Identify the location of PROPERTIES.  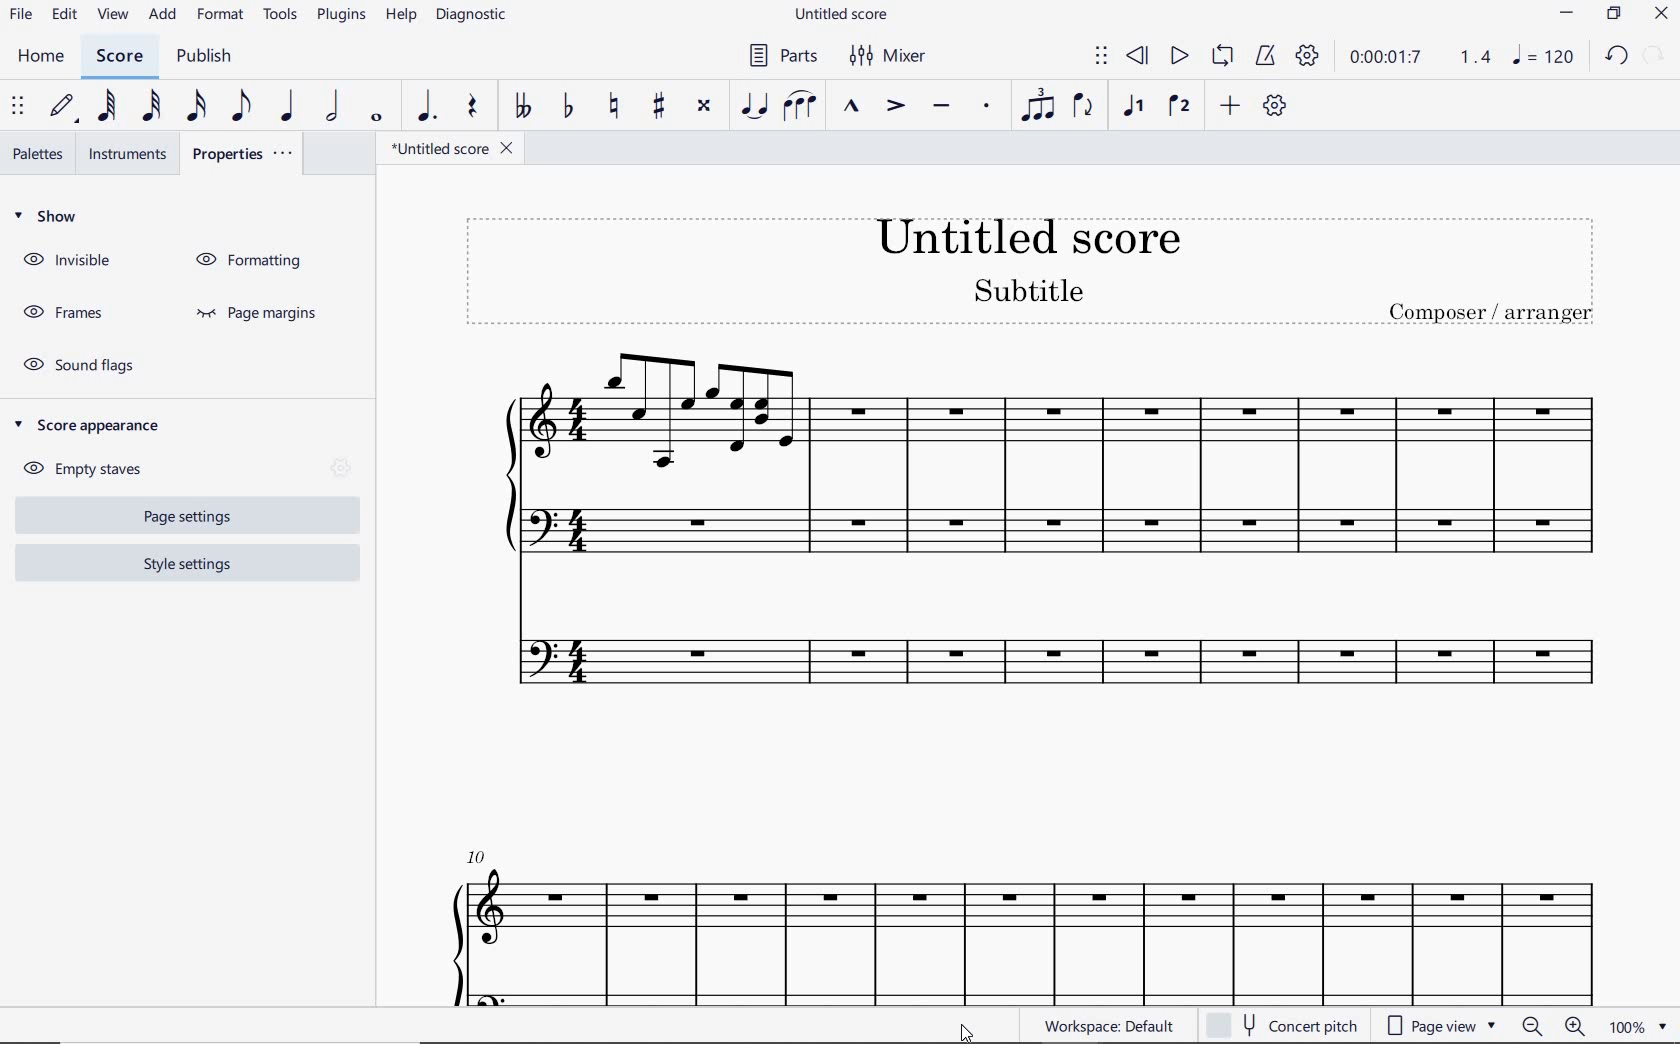
(243, 153).